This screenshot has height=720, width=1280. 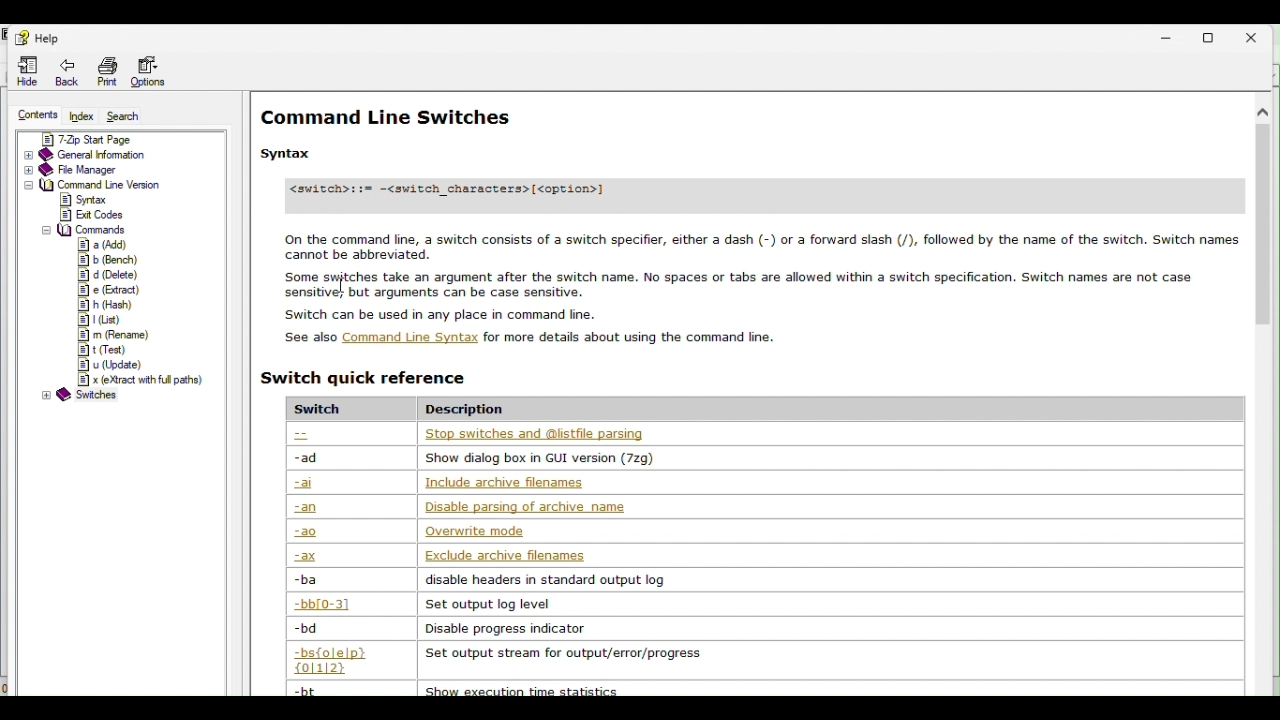 I want to click on commands, so click(x=93, y=231).